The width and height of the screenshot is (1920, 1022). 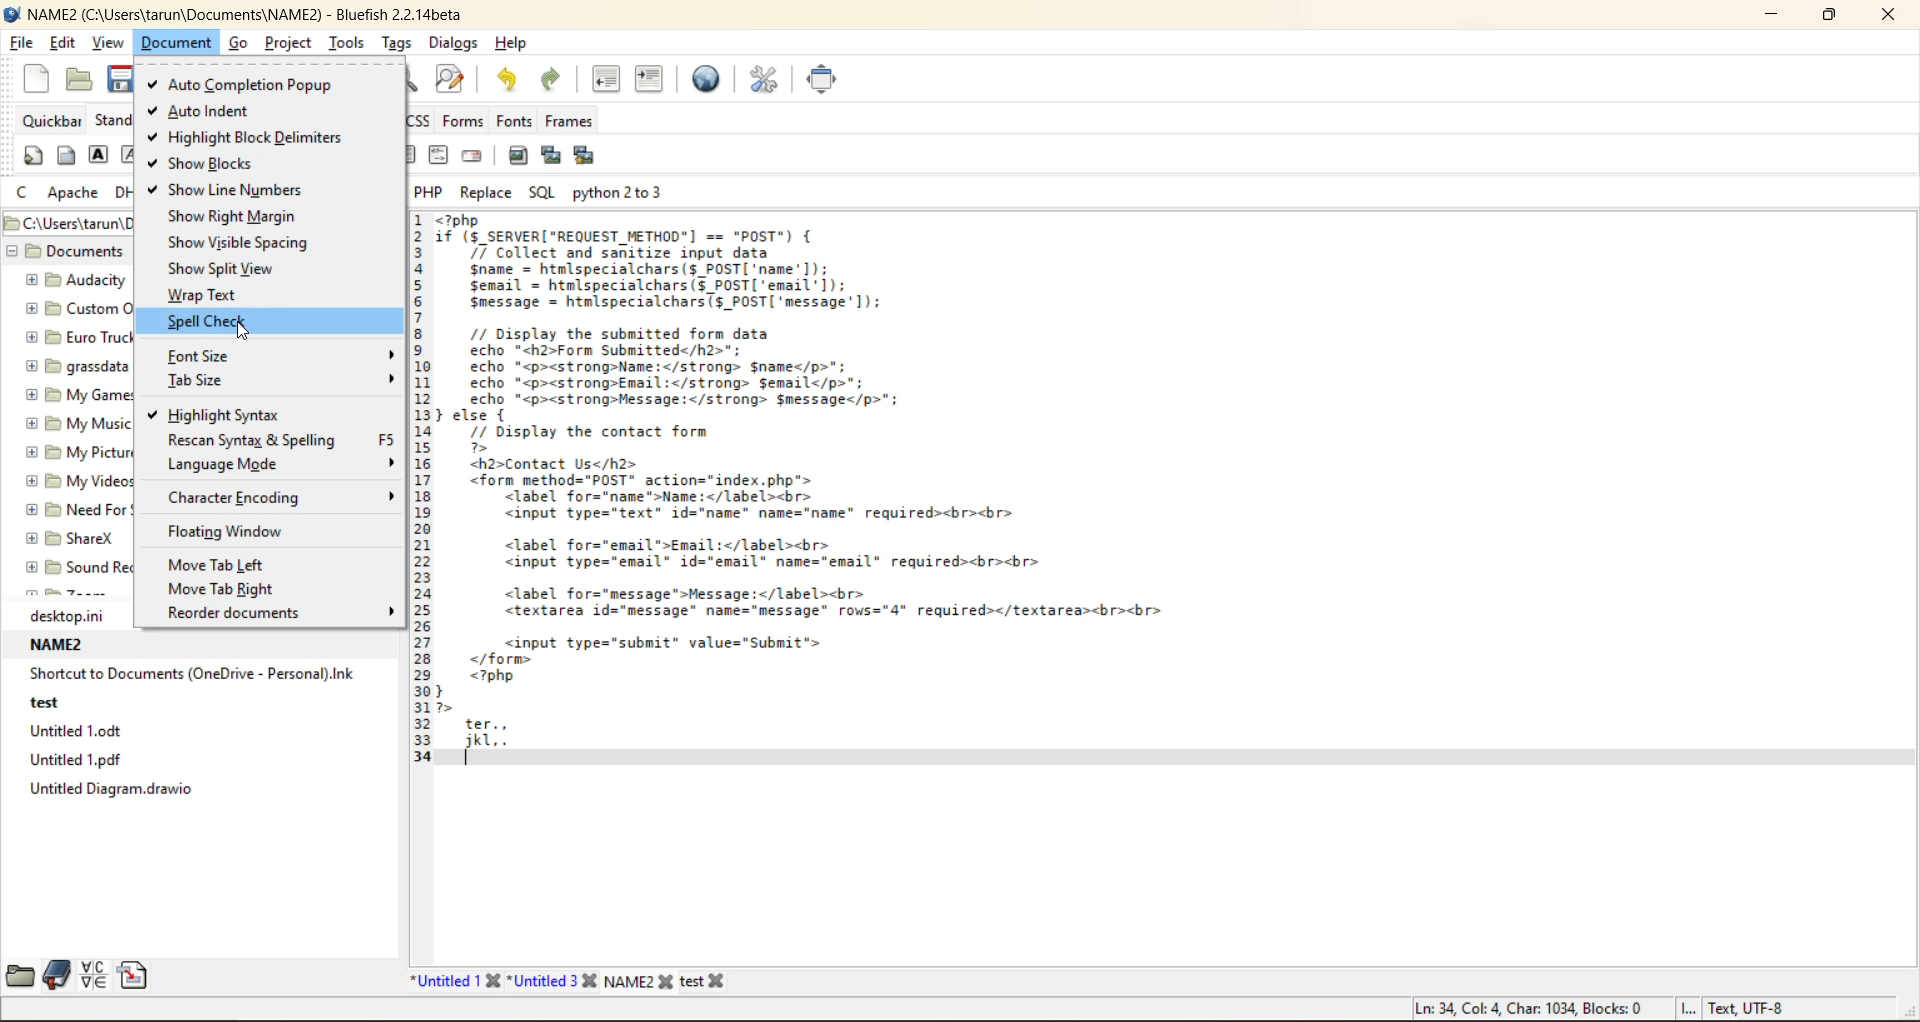 What do you see at coordinates (25, 191) in the screenshot?
I see `c` at bounding box center [25, 191].